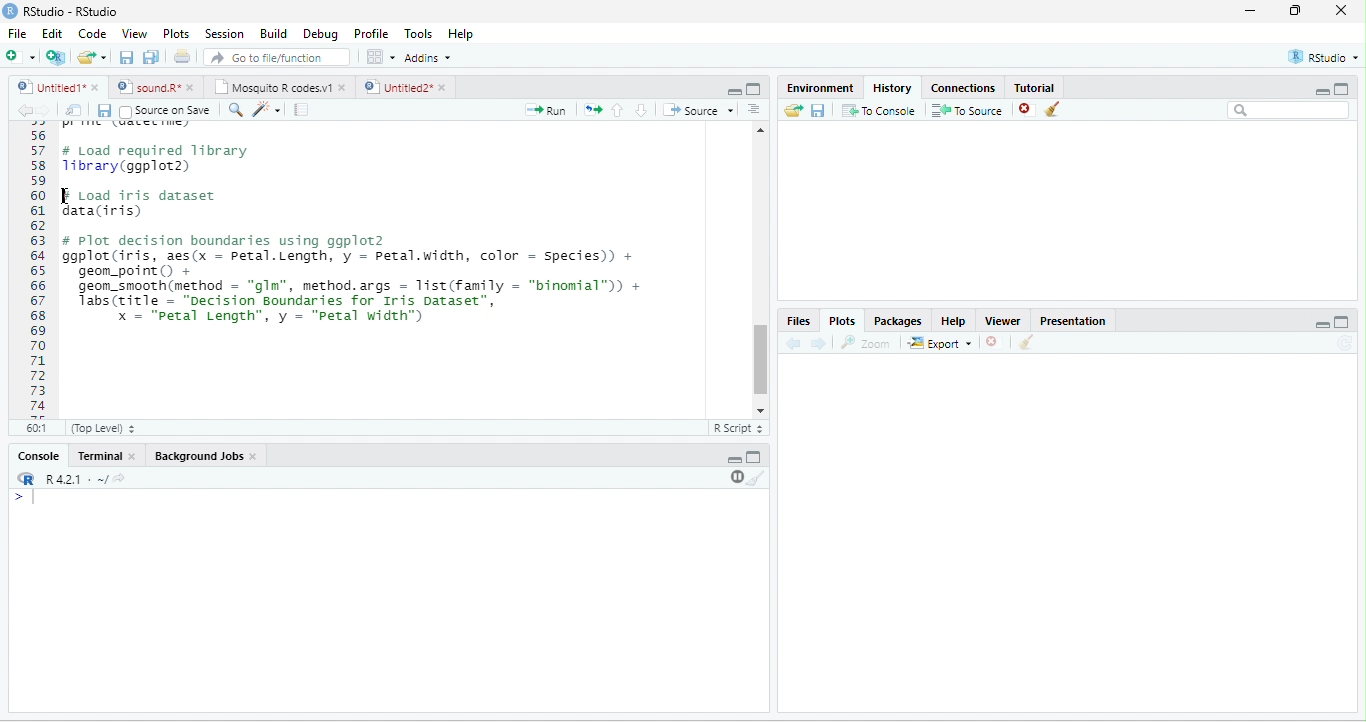 The image size is (1366, 722). Describe the element at coordinates (103, 429) in the screenshot. I see `Top Level` at that location.